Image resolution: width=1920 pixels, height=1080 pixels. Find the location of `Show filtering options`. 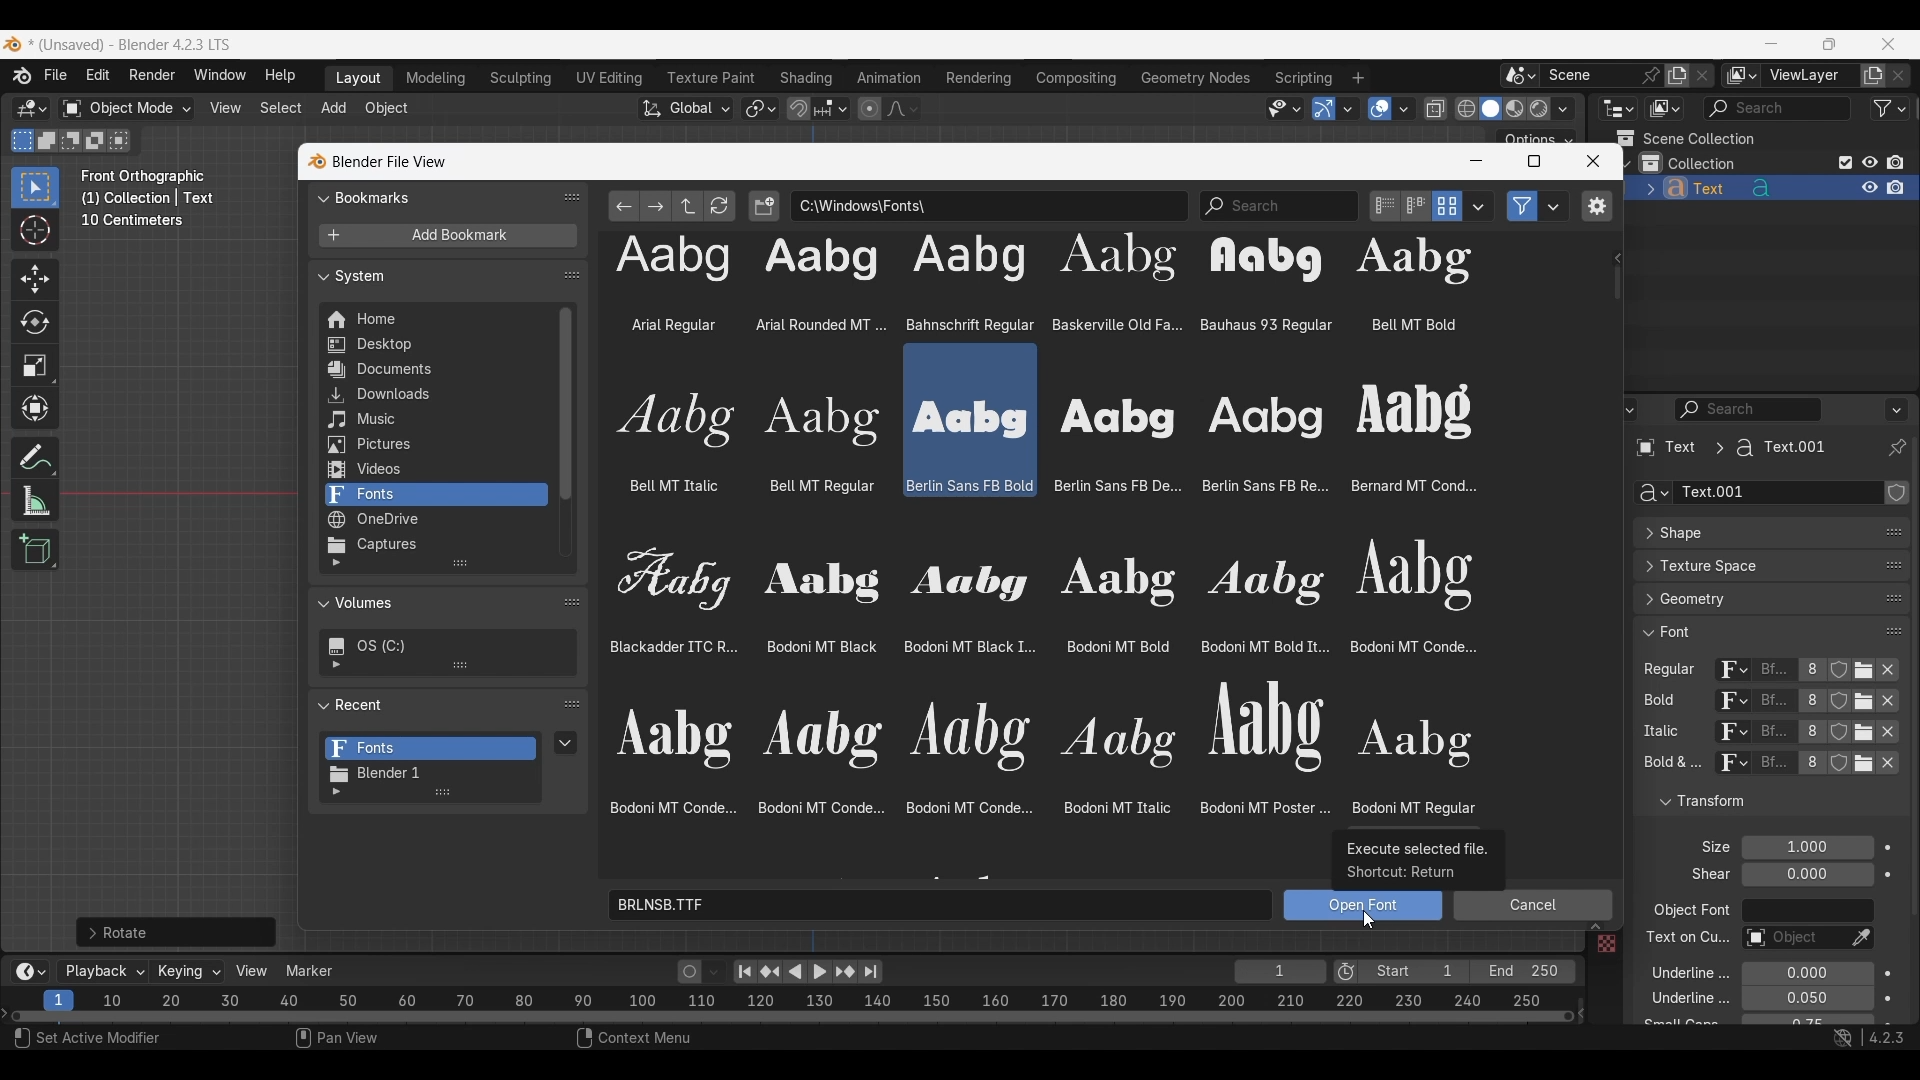

Show filtering options is located at coordinates (336, 664).